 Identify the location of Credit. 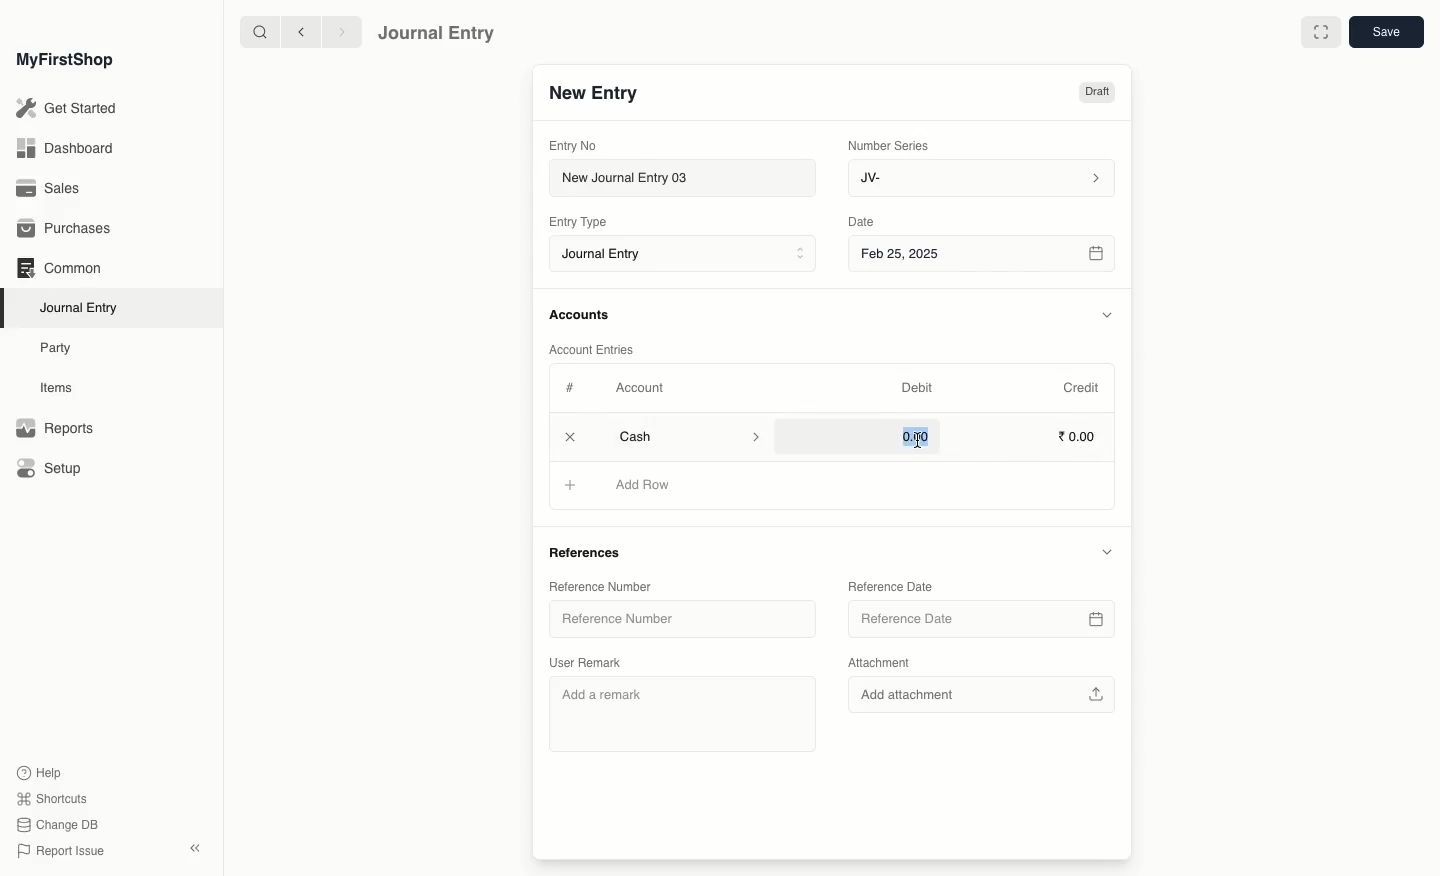
(1080, 386).